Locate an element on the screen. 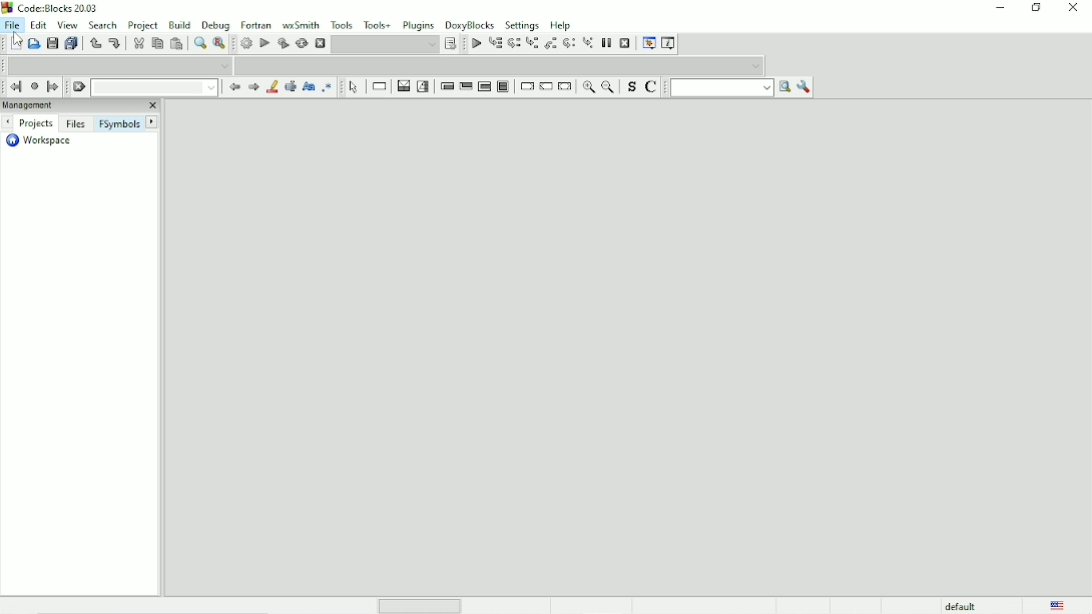  Entry condition loop is located at coordinates (446, 85).